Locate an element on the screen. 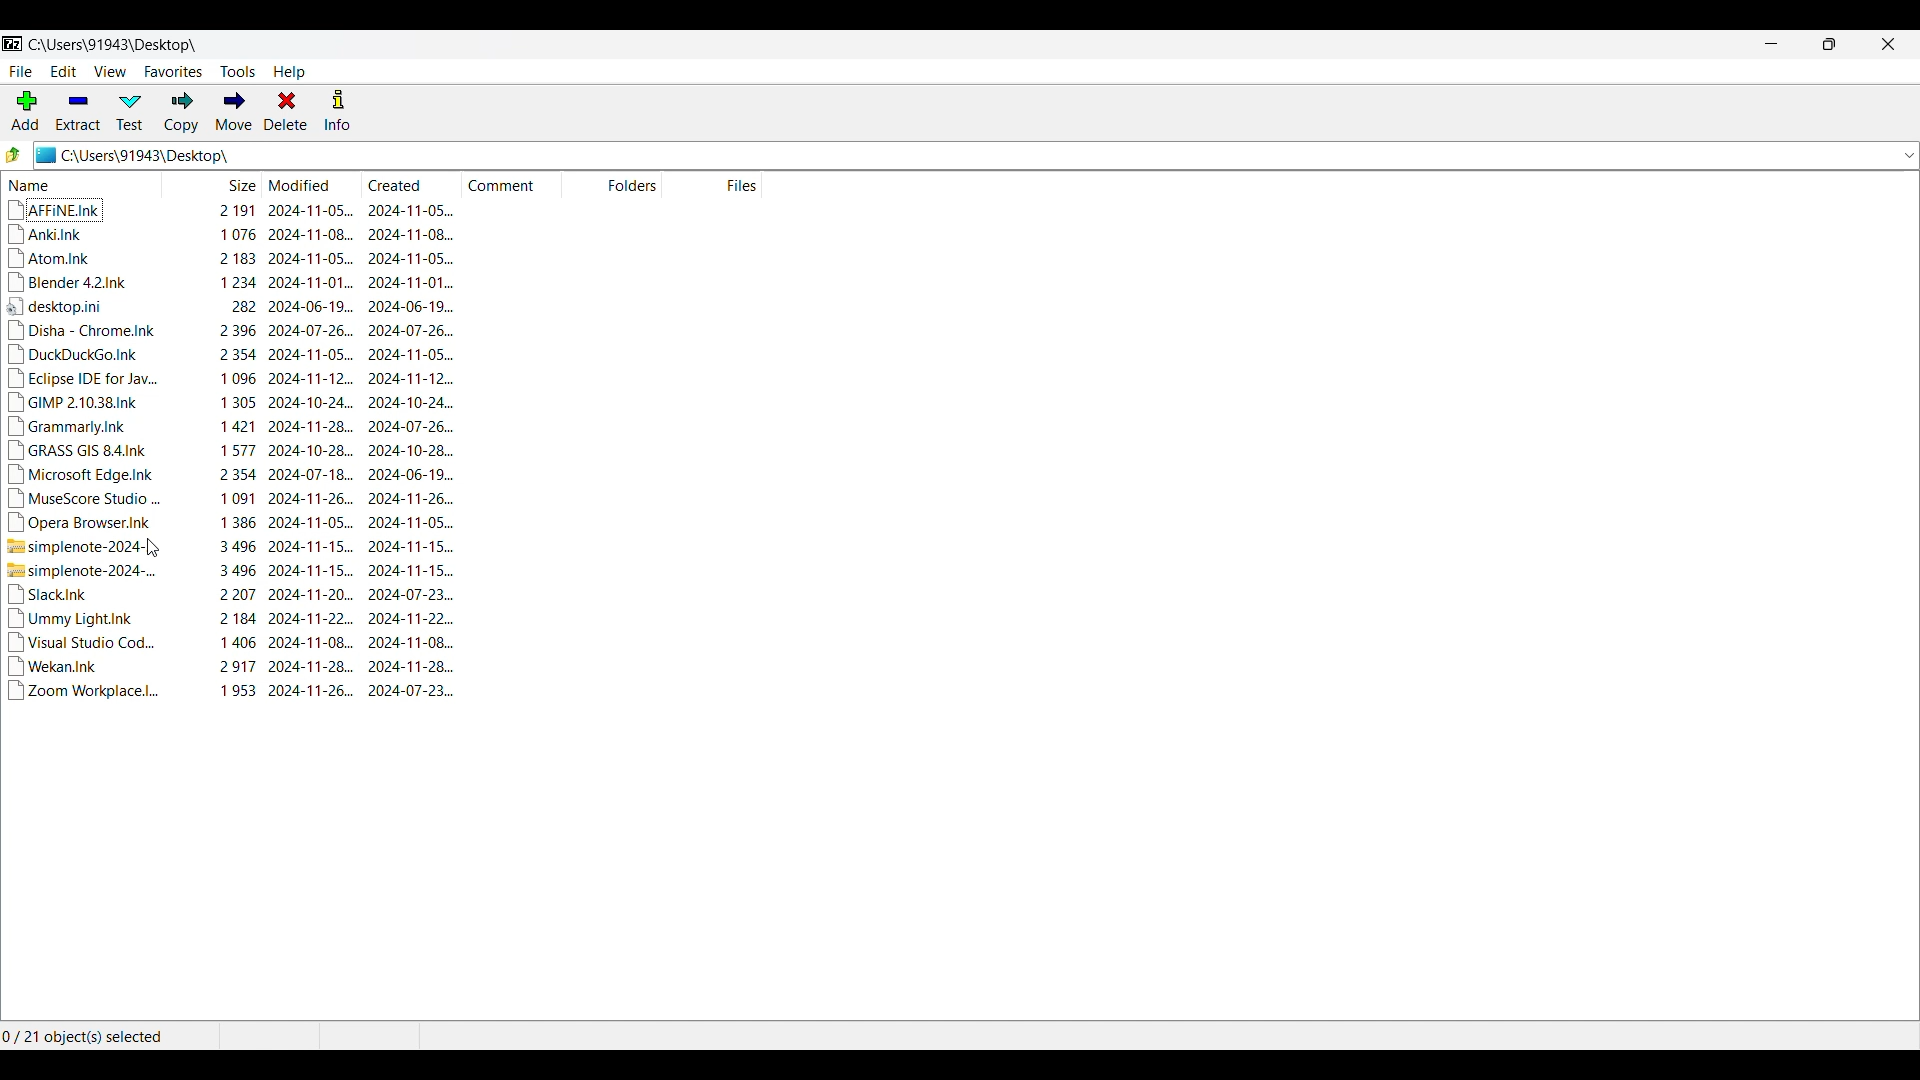 This screenshot has width=1920, height=1080. DuckDuckGo.Ink 2354 2024-11-05... 2024-11-05... is located at coordinates (233, 356).